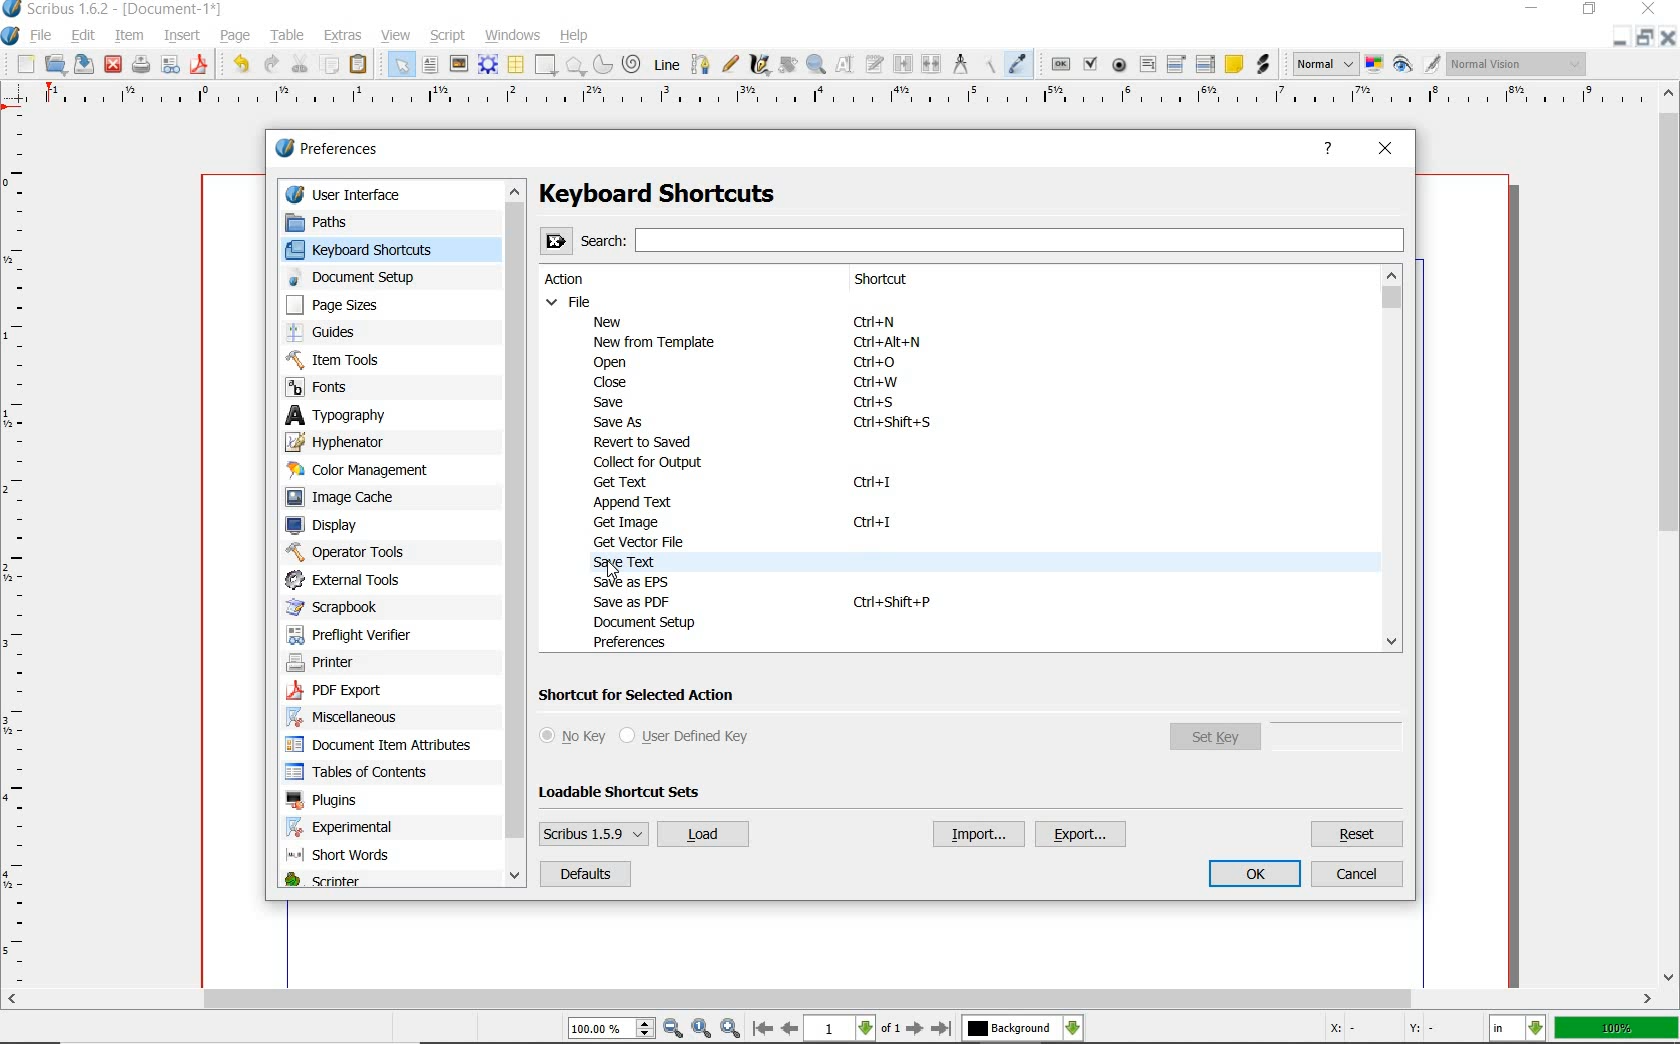  I want to click on text frame, so click(430, 64).